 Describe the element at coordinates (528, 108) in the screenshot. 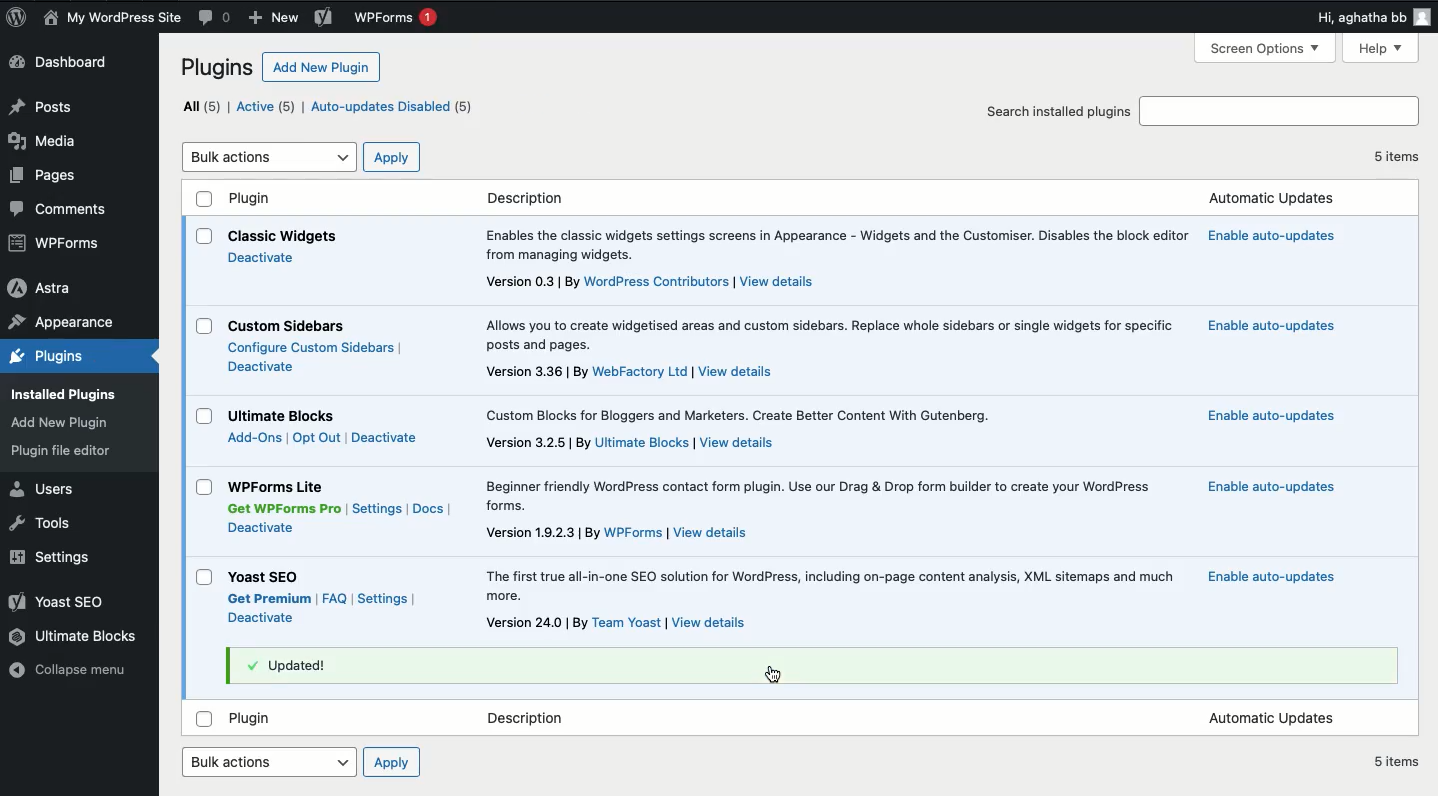

I see `Auto updates disabled` at that location.